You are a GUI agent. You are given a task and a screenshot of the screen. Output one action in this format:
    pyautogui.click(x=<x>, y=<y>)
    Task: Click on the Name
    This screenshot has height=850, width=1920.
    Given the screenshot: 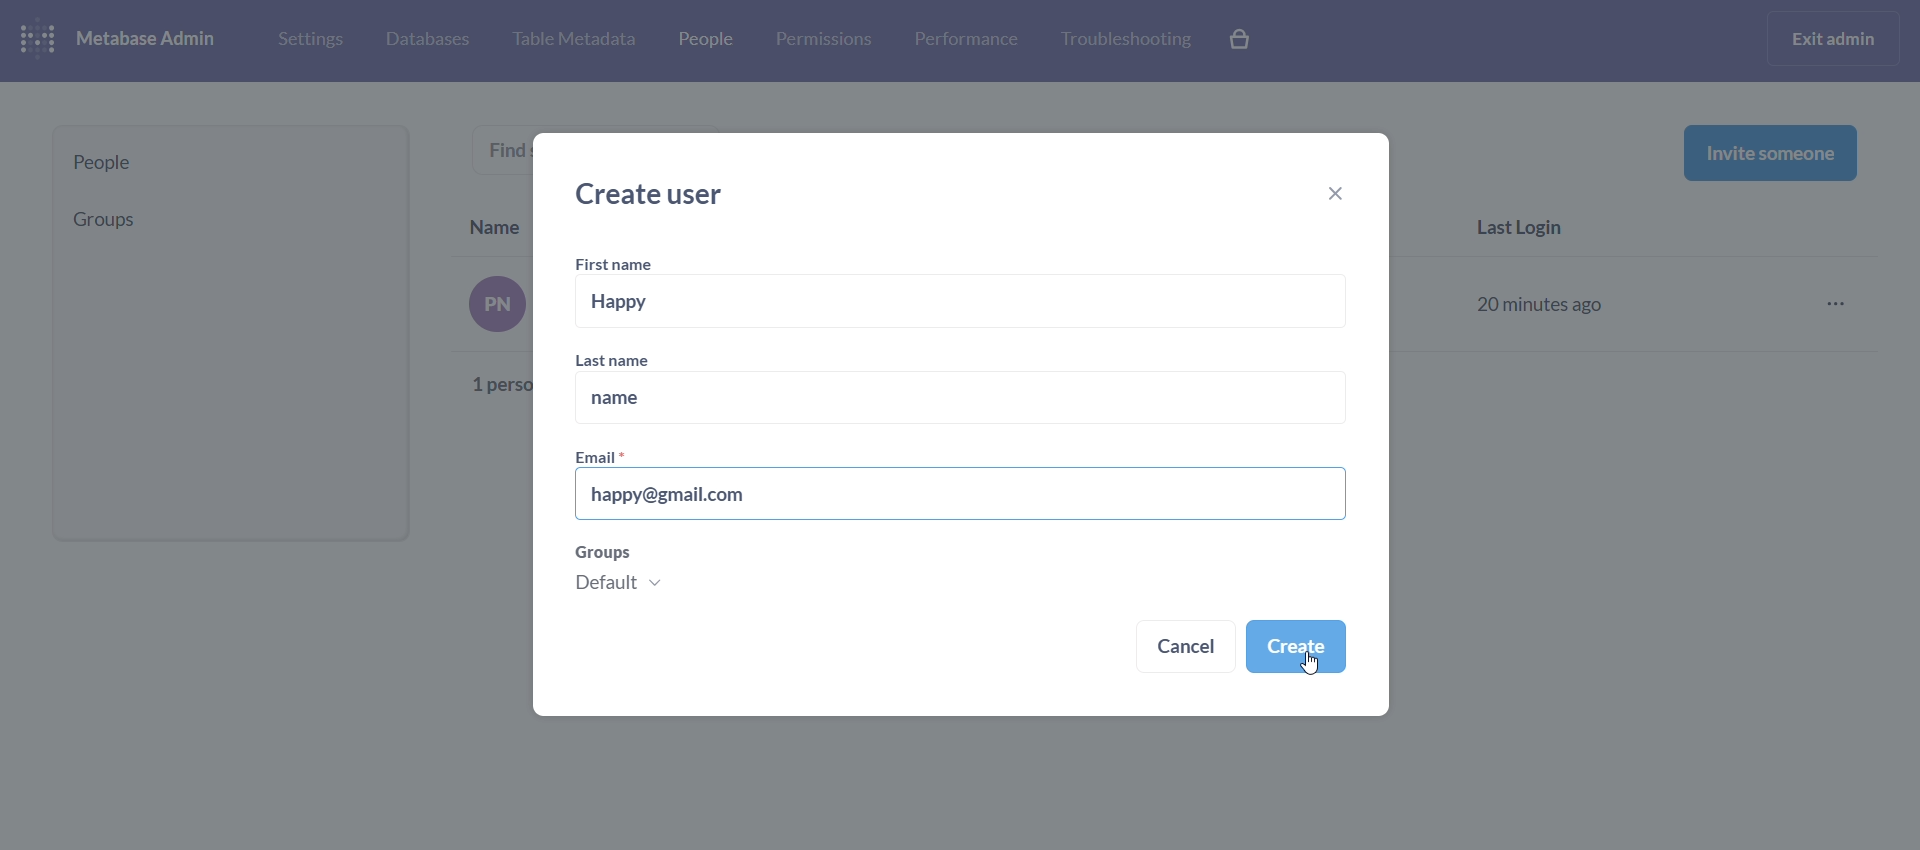 What is the action you would take?
    pyautogui.click(x=496, y=223)
    